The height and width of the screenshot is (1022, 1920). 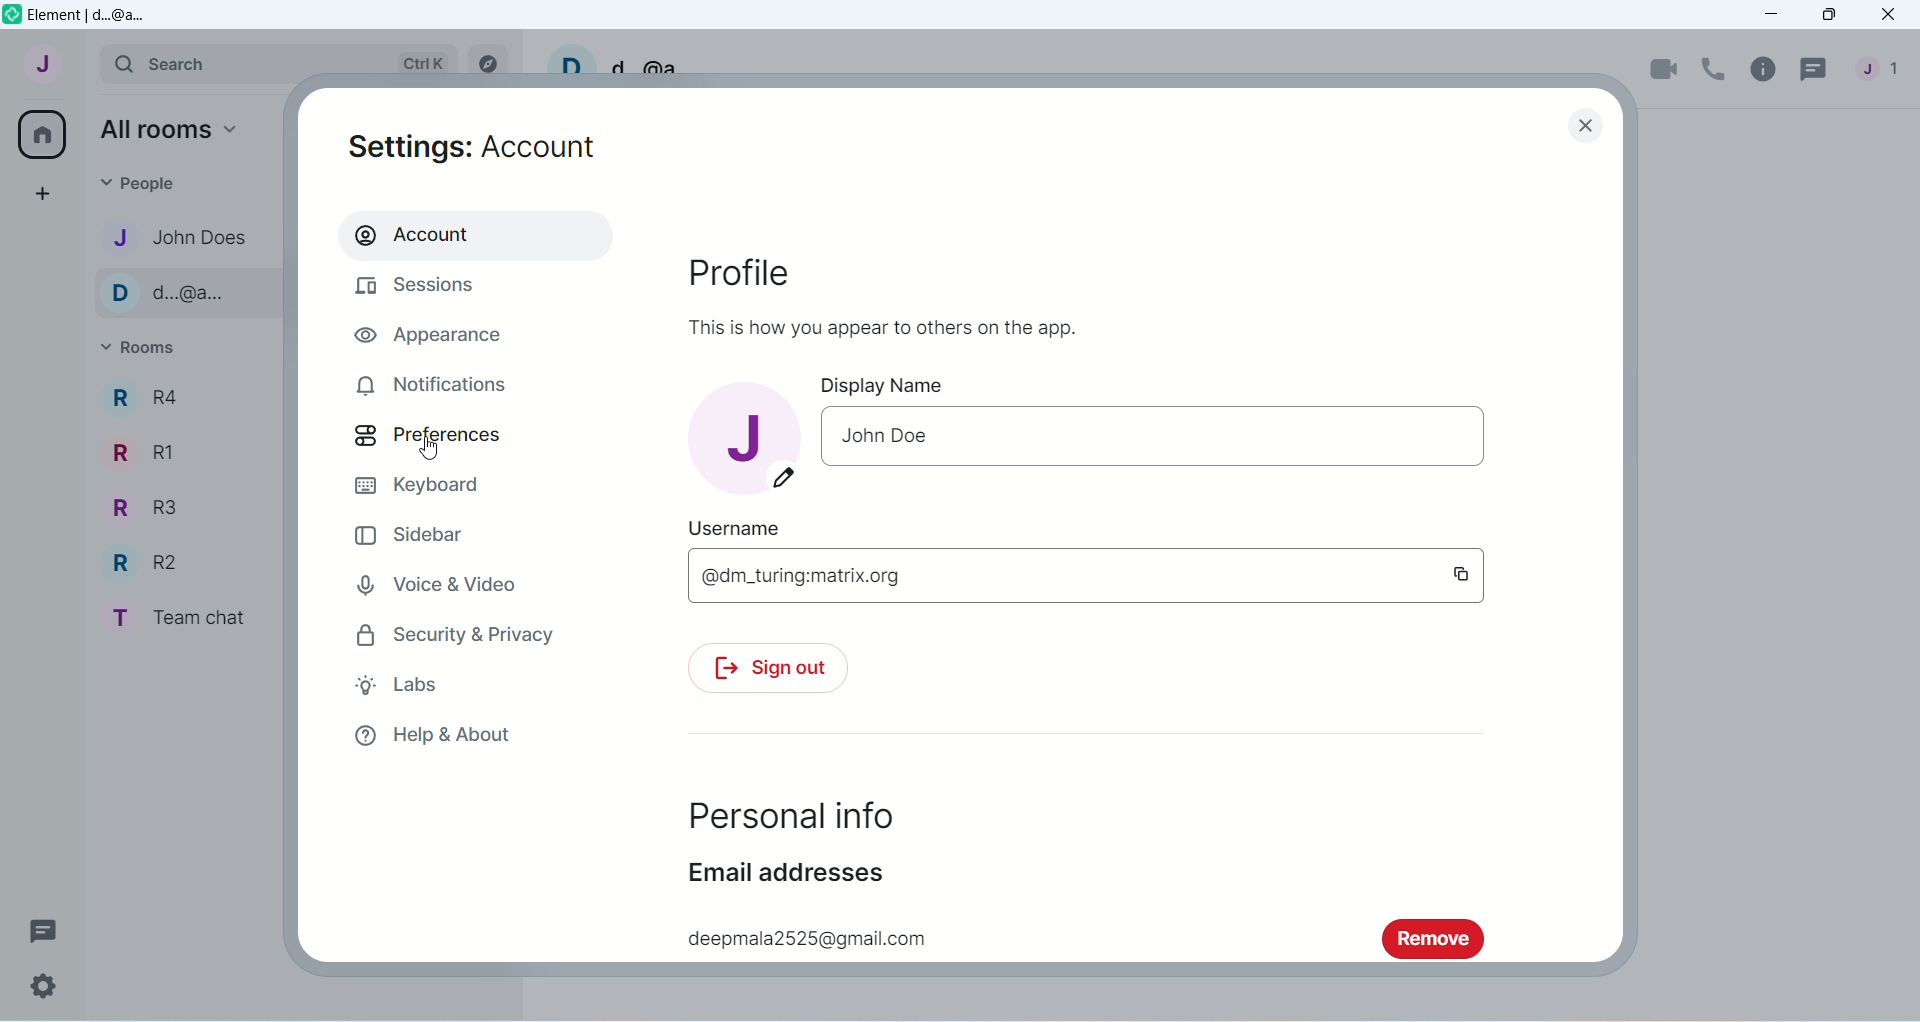 What do you see at coordinates (1576, 131) in the screenshot?
I see `Close` at bounding box center [1576, 131].